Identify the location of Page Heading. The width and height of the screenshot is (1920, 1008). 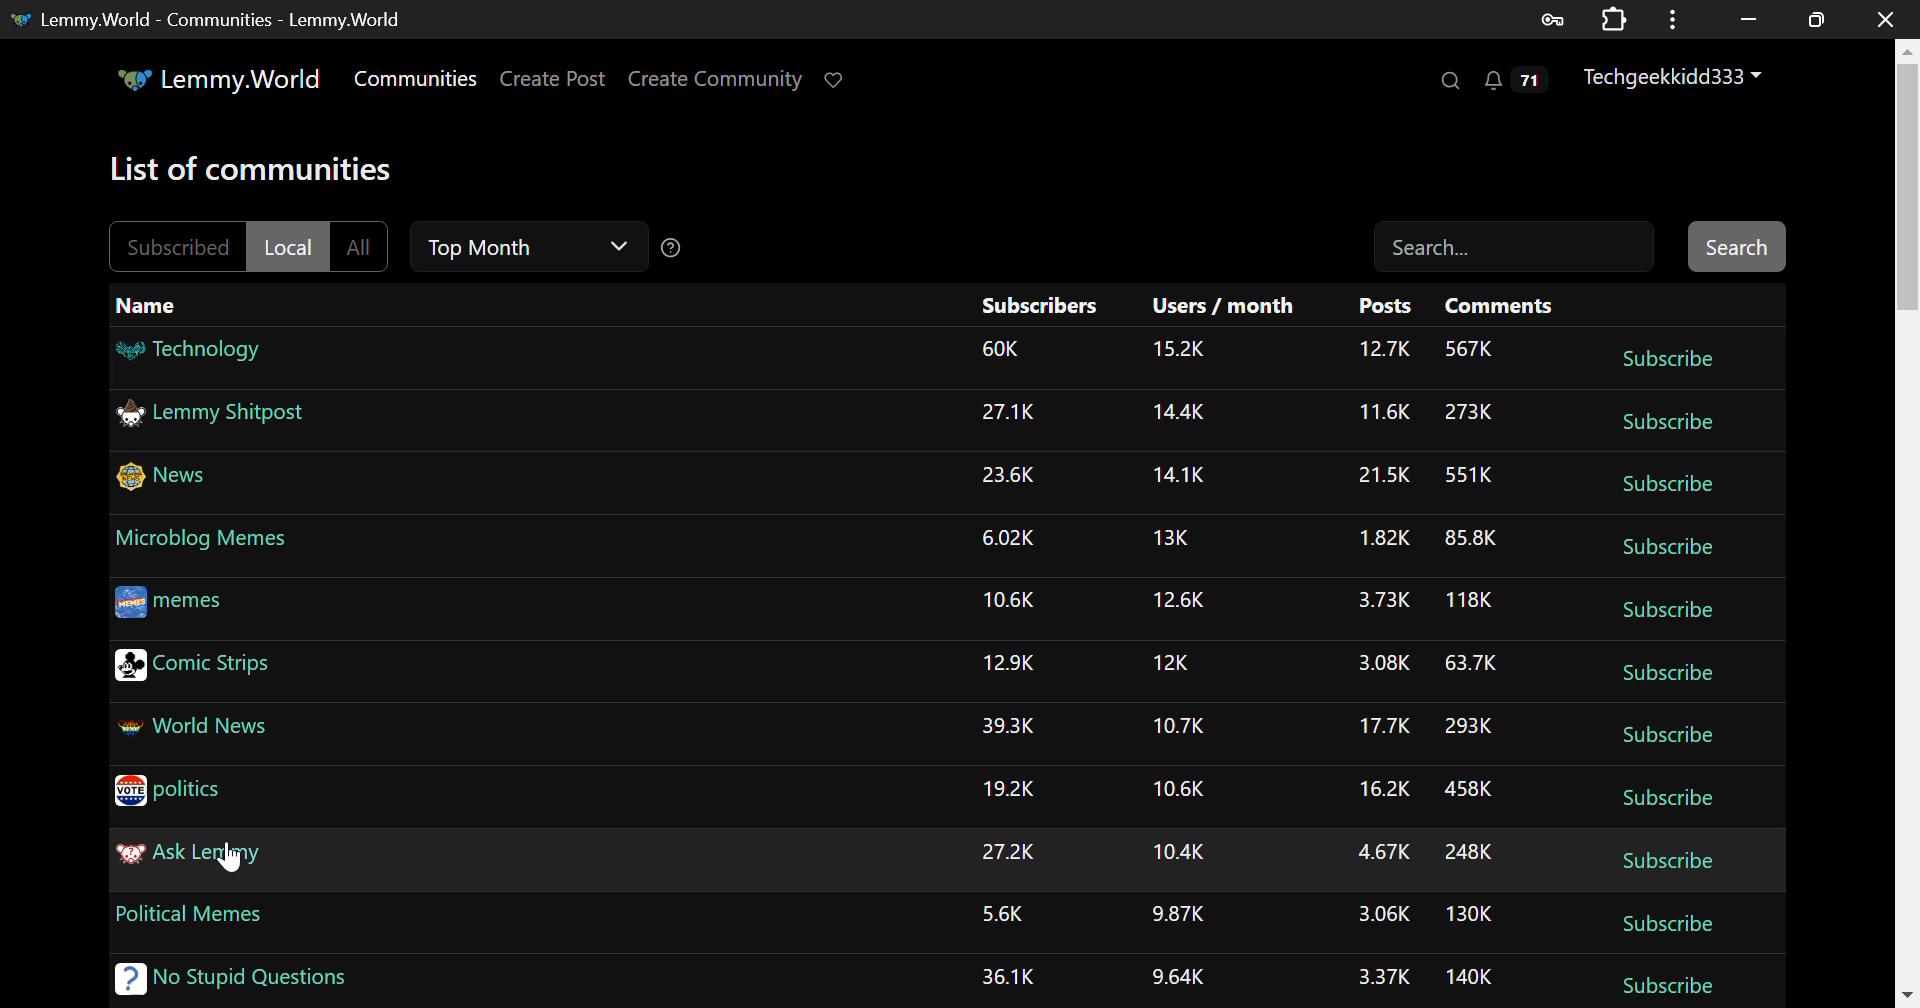
(251, 168).